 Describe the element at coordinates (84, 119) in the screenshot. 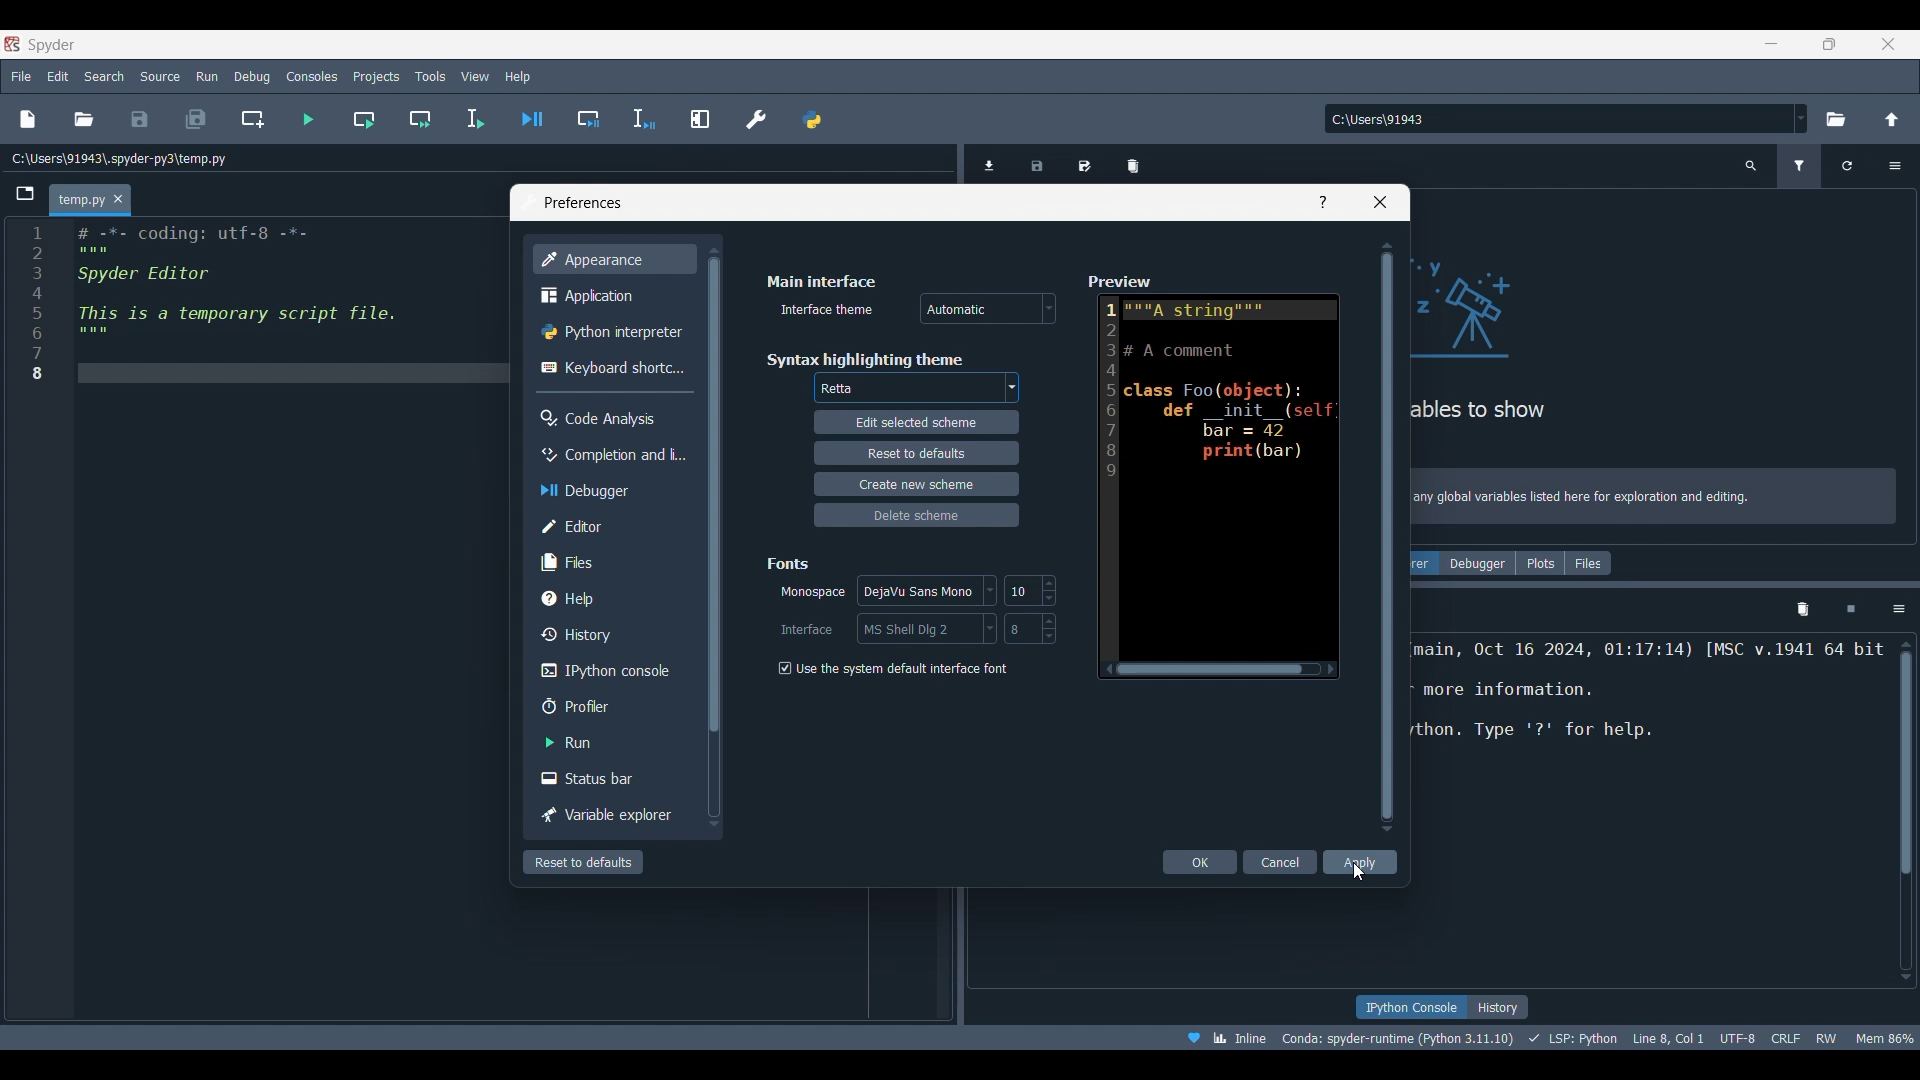

I see `Open` at that location.